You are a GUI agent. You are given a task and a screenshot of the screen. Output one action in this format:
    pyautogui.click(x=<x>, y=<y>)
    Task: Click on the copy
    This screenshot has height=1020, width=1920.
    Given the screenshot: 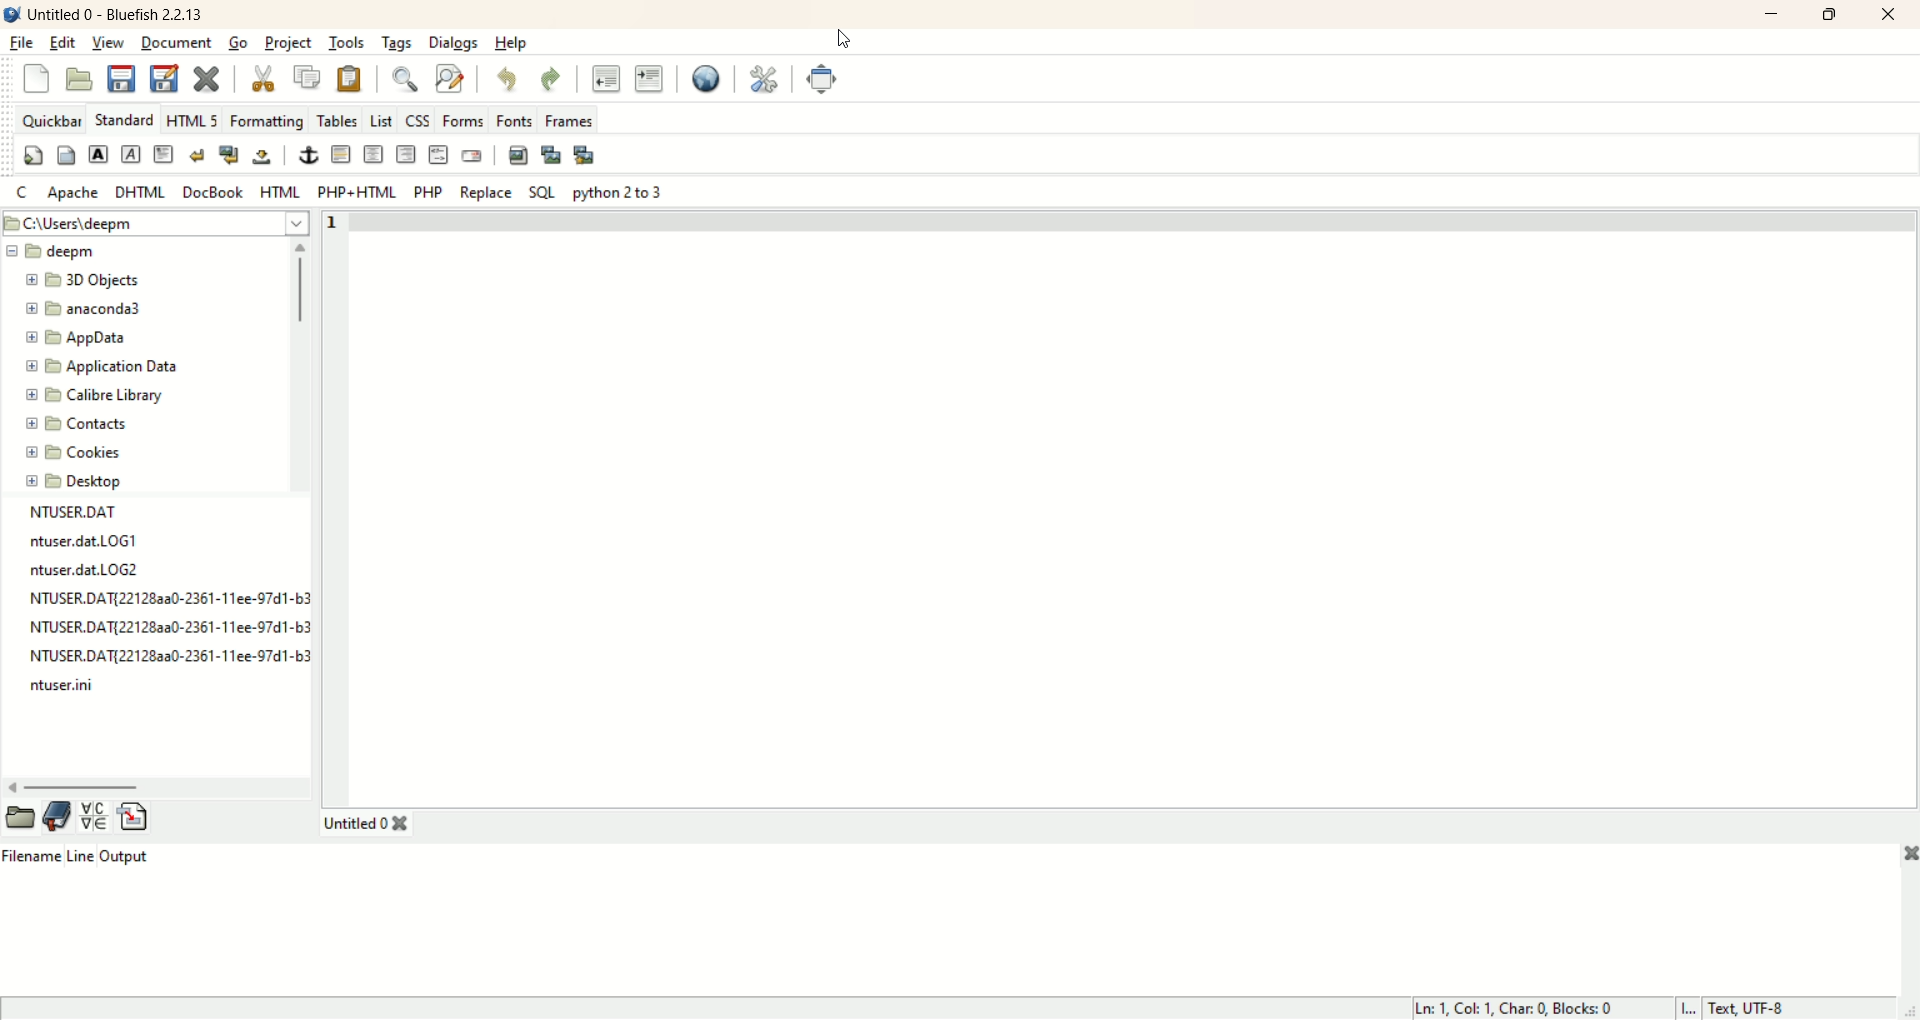 What is the action you would take?
    pyautogui.click(x=309, y=76)
    